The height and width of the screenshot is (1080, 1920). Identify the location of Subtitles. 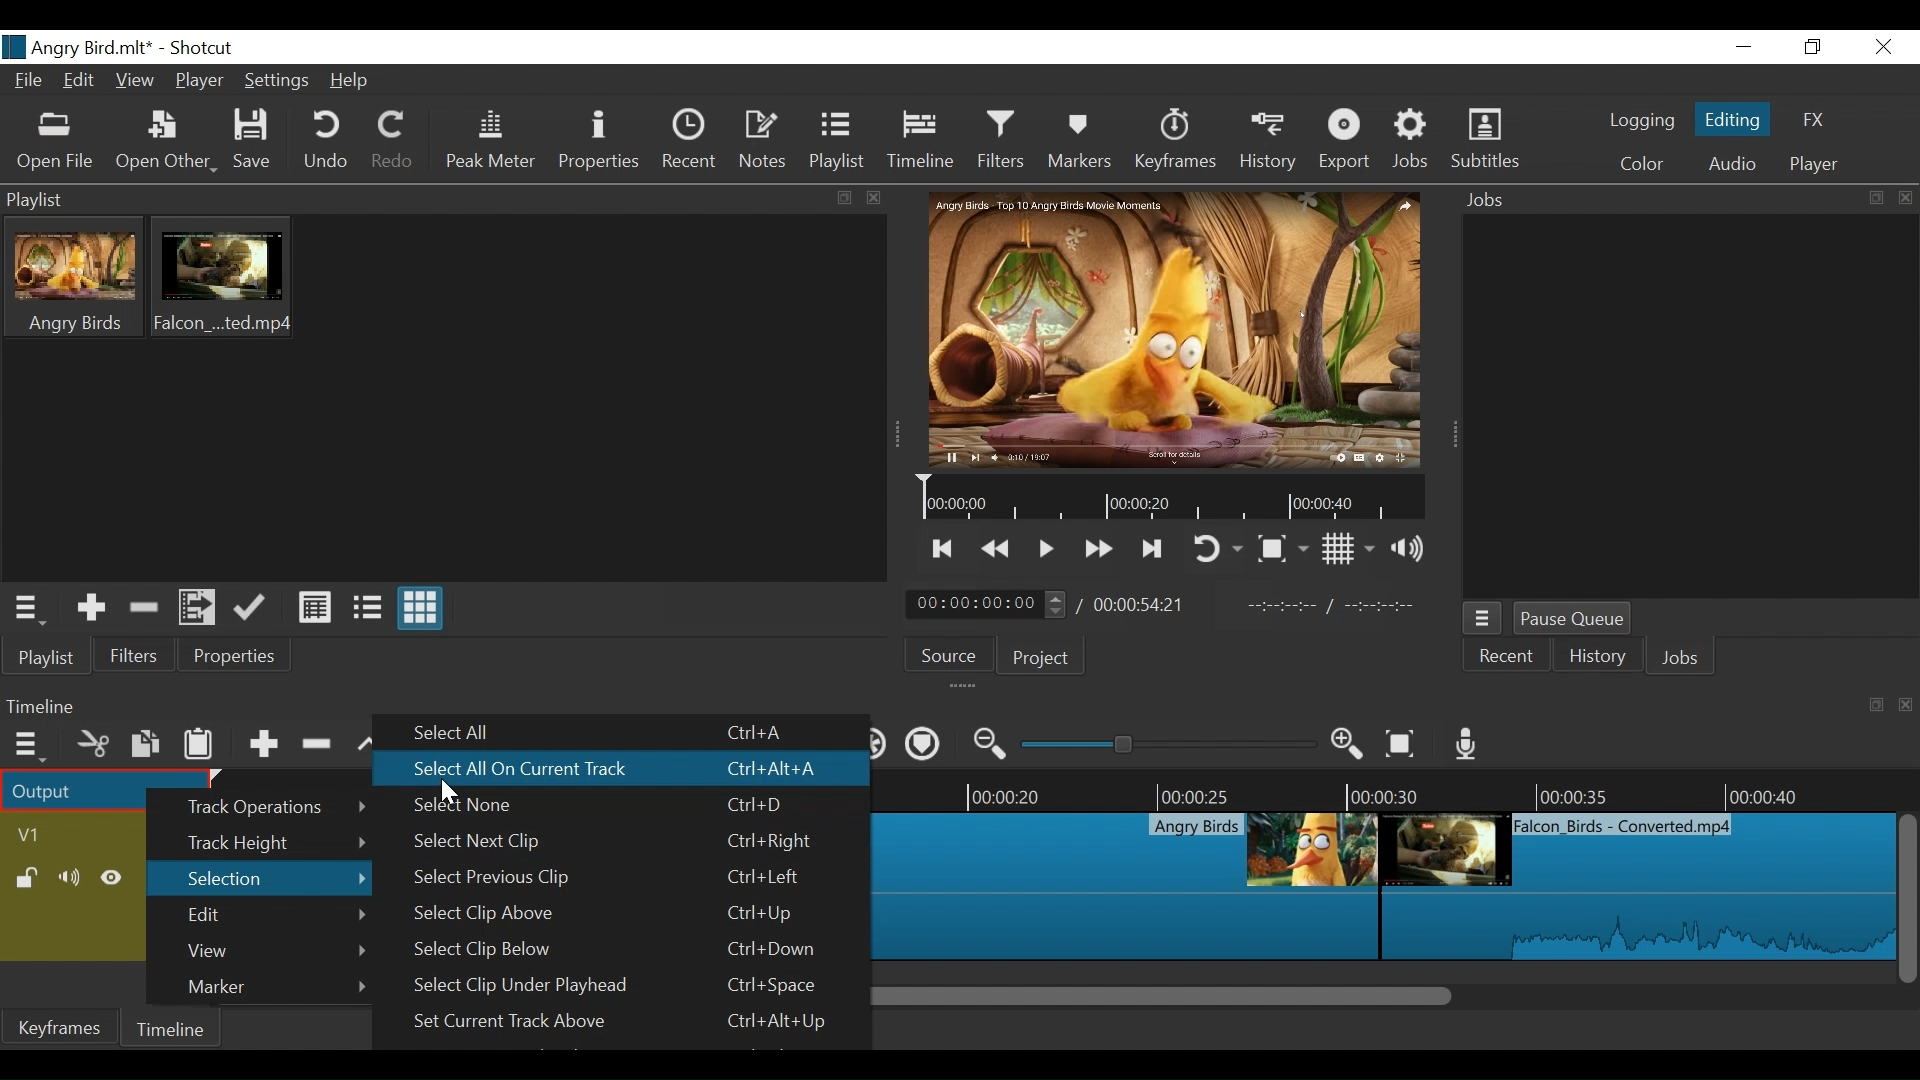
(1486, 142).